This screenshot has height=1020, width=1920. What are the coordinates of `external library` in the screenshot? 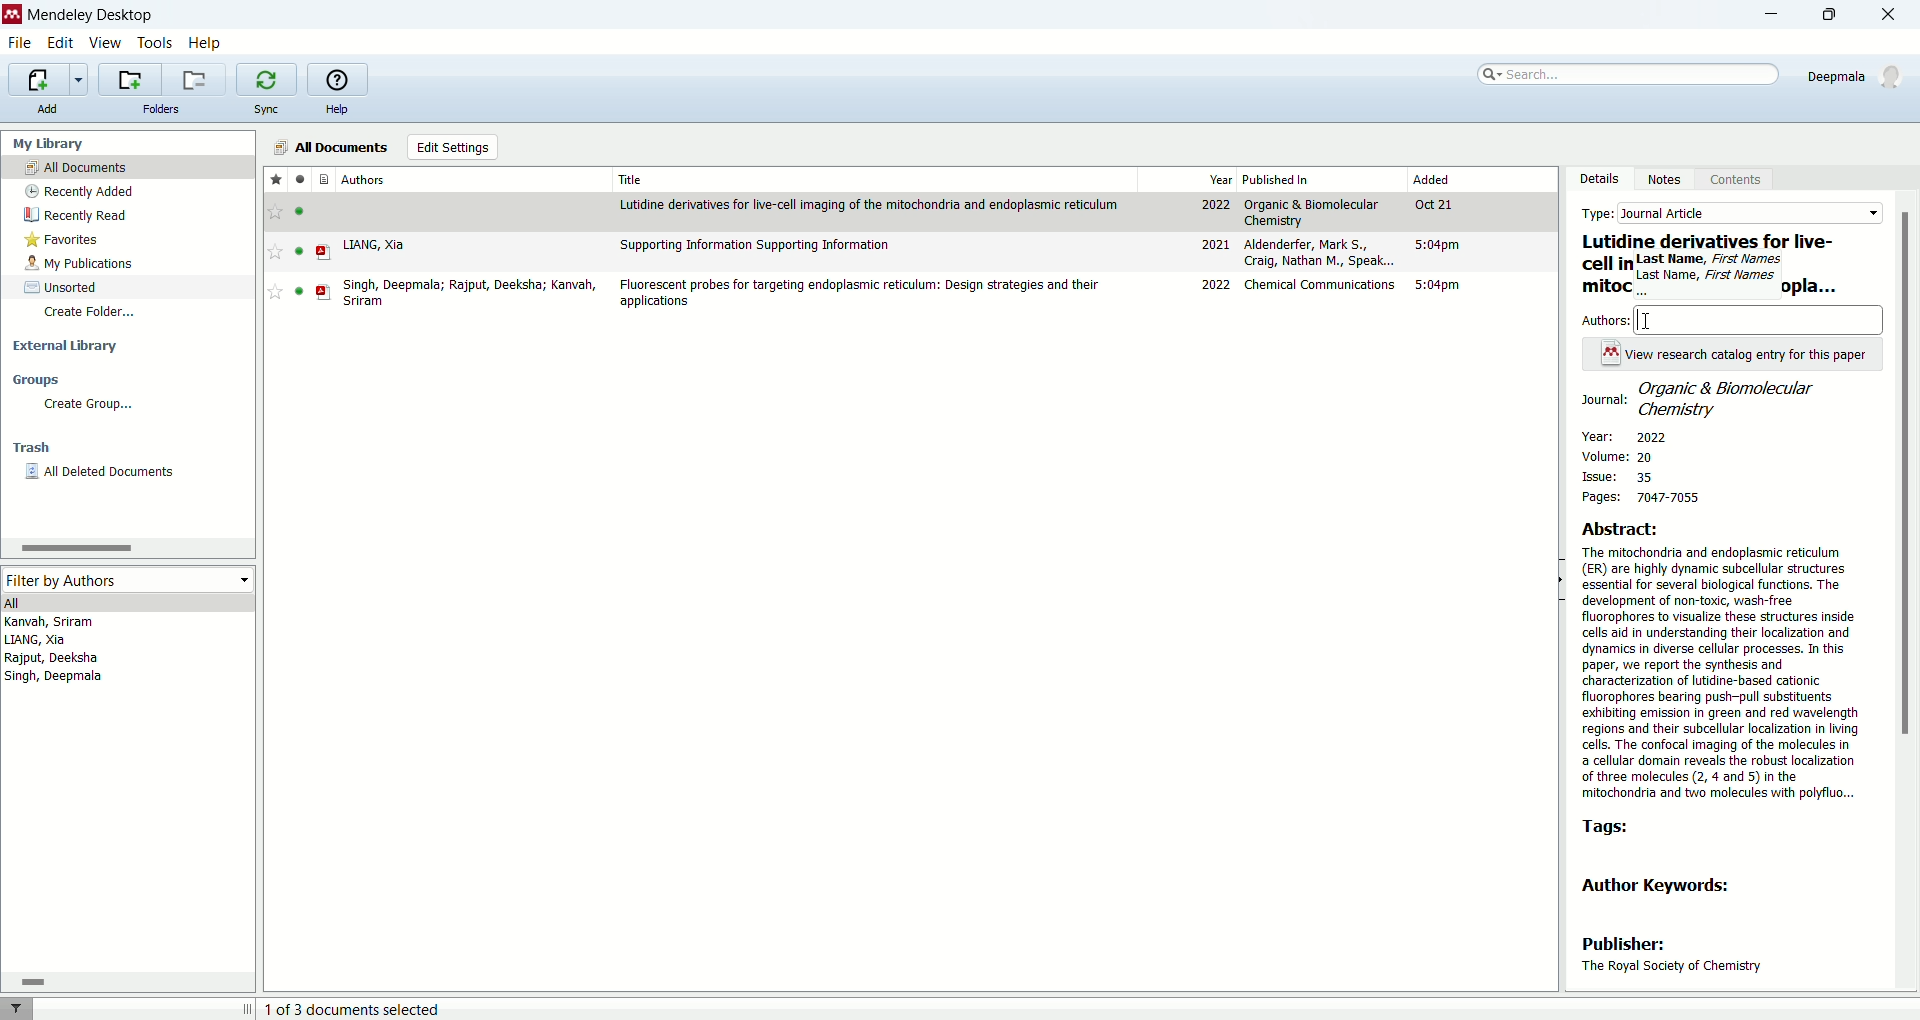 It's located at (66, 344).